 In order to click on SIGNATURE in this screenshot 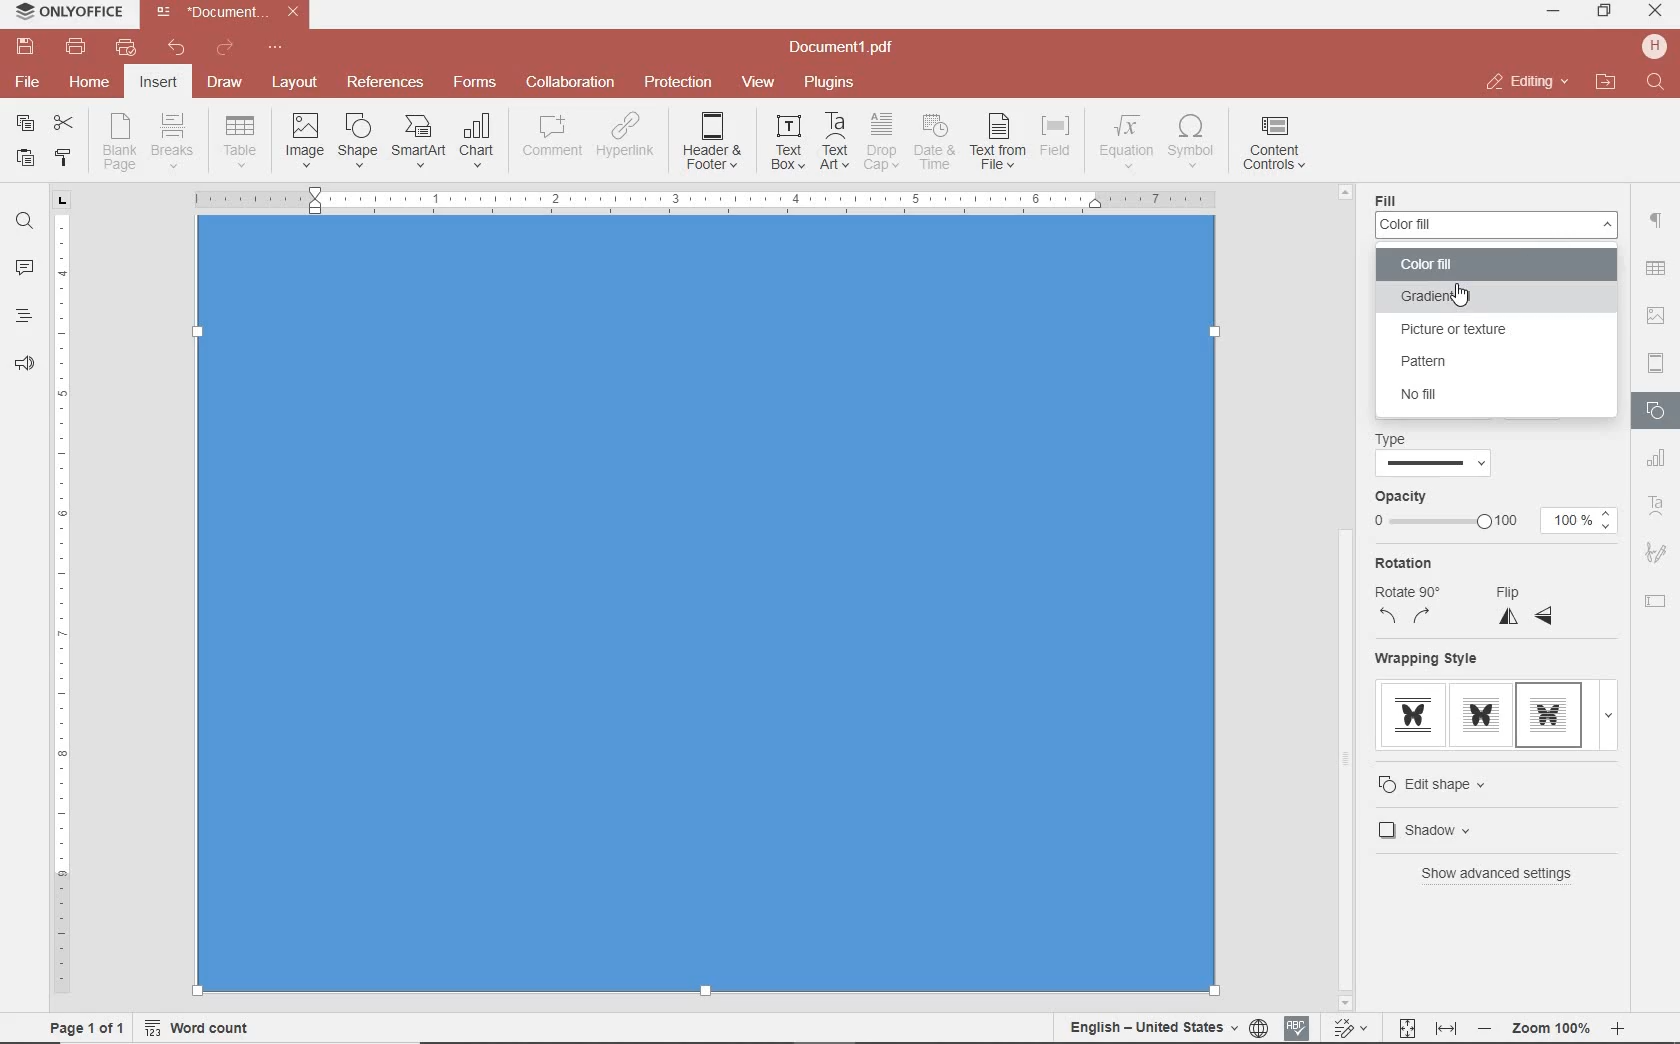, I will do `click(1656, 554)`.